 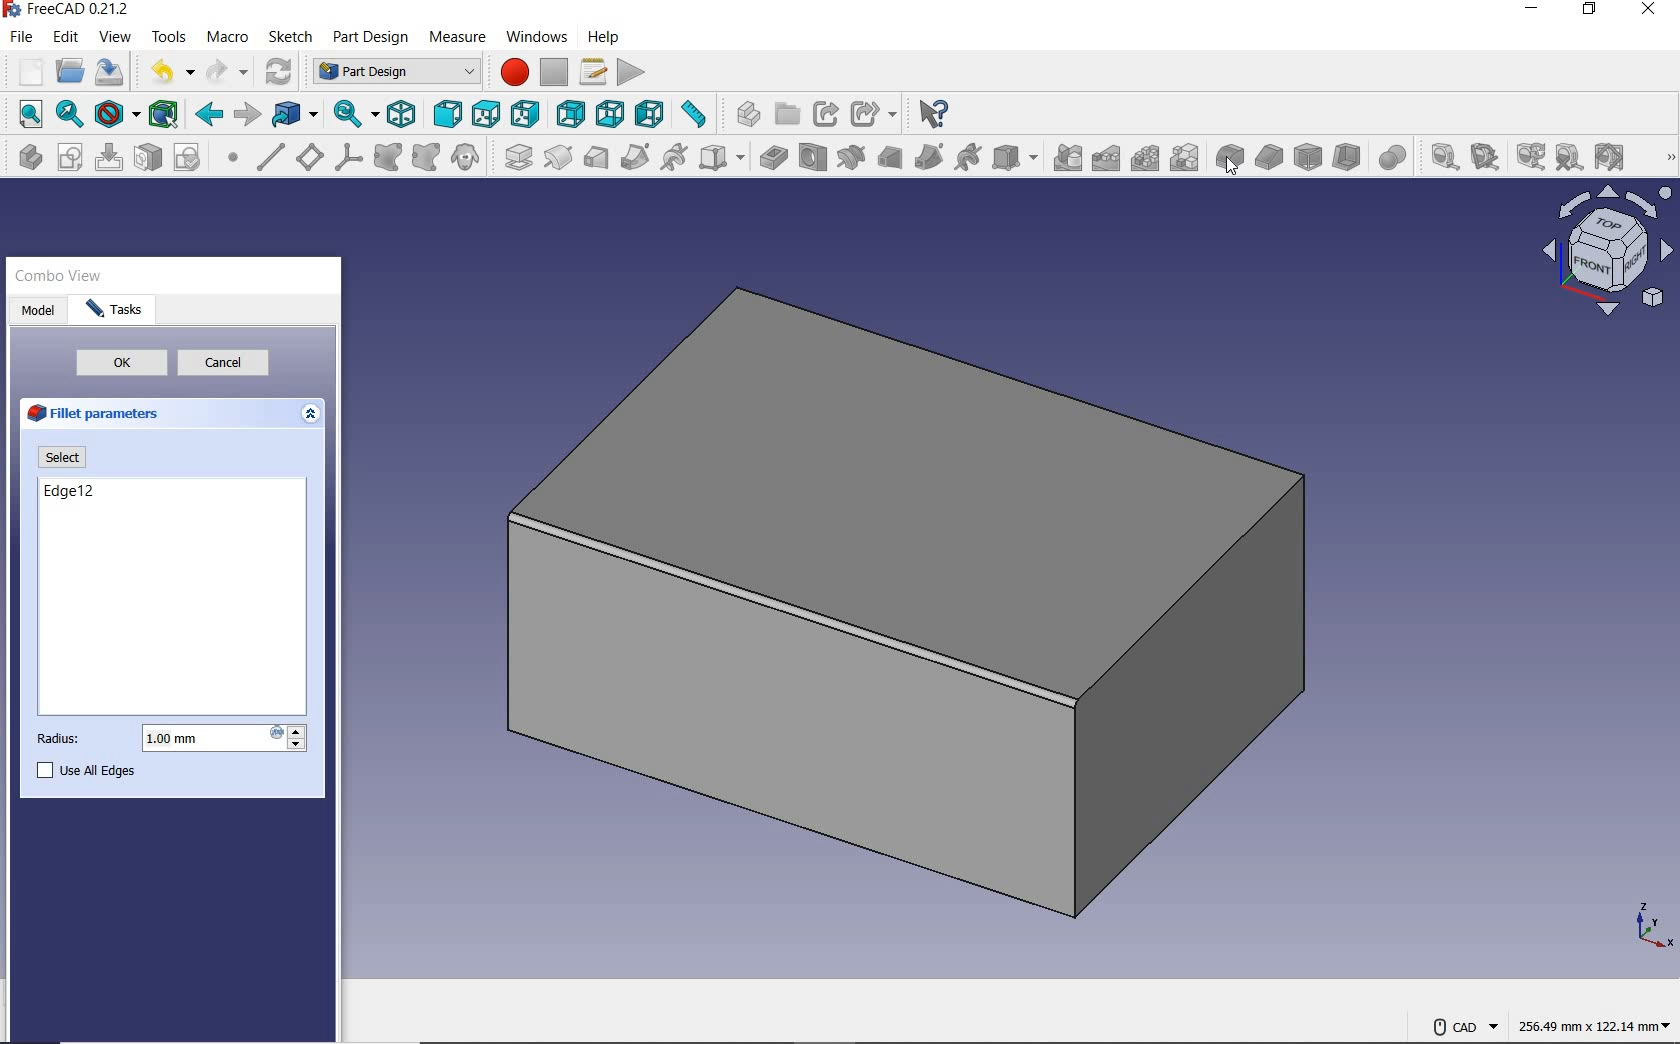 What do you see at coordinates (1440, 156) in the screenshot?
I see `measure linear` at bounding box center [1440, 156].